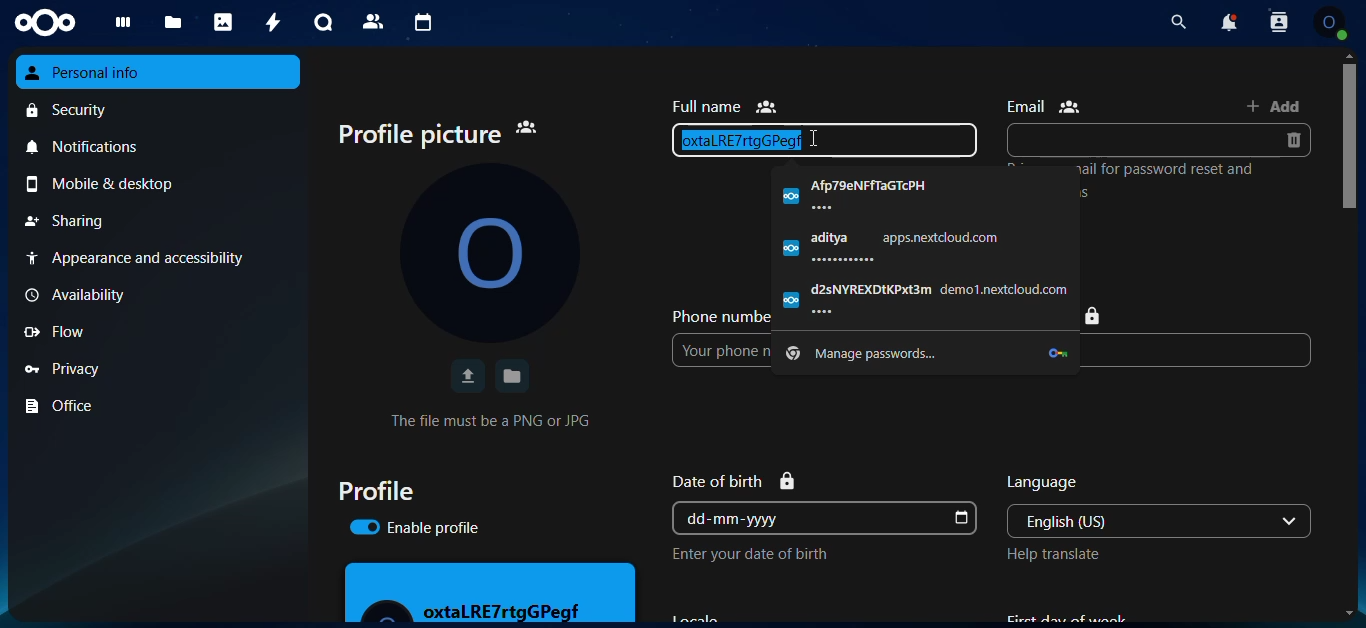 Image resolution: width=1366 pixels, height=628 pixels. I want to click on dashboard, so click(117, 26).